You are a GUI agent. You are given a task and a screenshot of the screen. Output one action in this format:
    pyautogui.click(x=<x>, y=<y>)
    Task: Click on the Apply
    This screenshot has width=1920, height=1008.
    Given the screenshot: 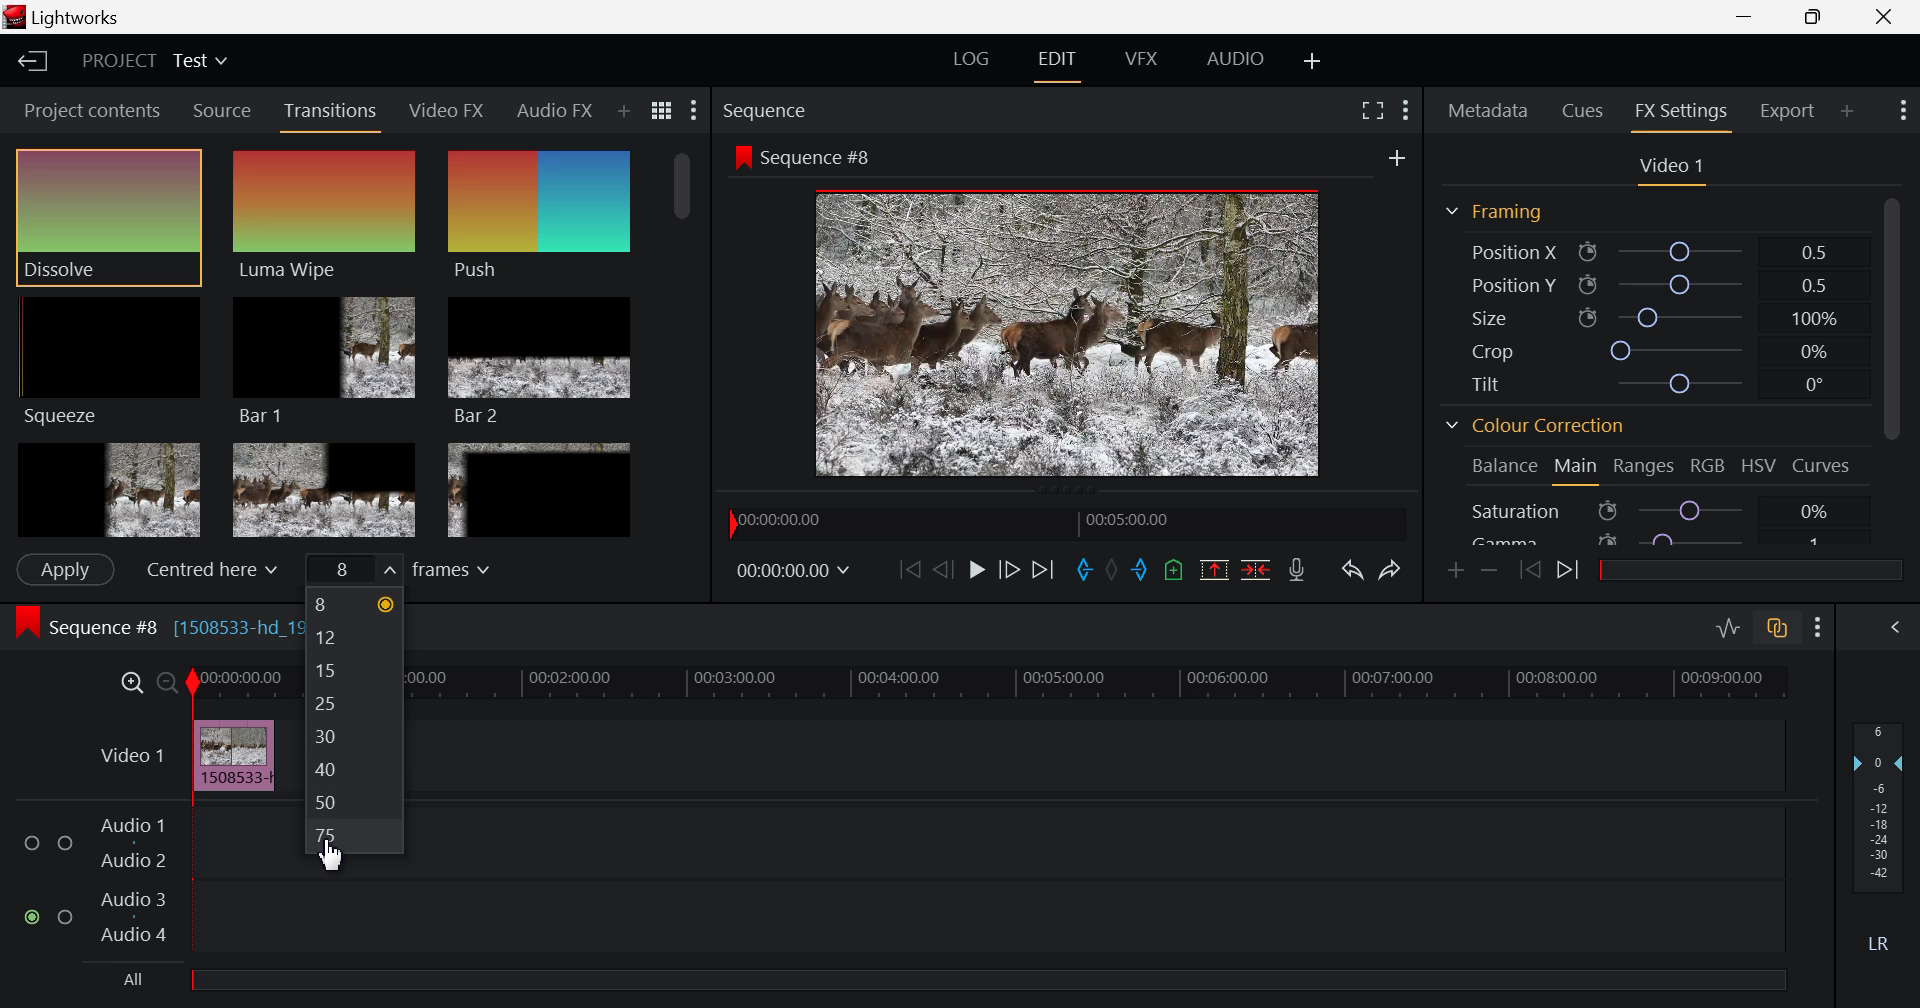 What is the action you would take?
    pyautogui.click(x=62, y=571)
    